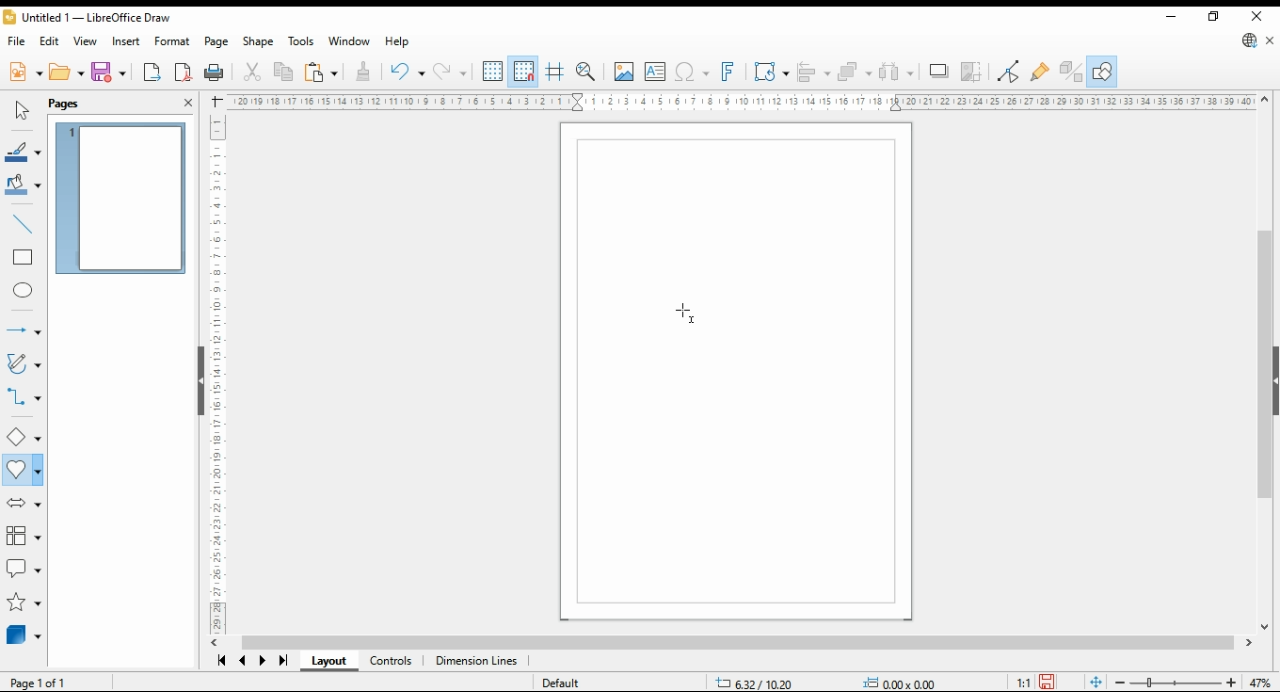 Image resolution: width=1280 pixels, height=692 pixels. I want to click on status, so click(822, 682).